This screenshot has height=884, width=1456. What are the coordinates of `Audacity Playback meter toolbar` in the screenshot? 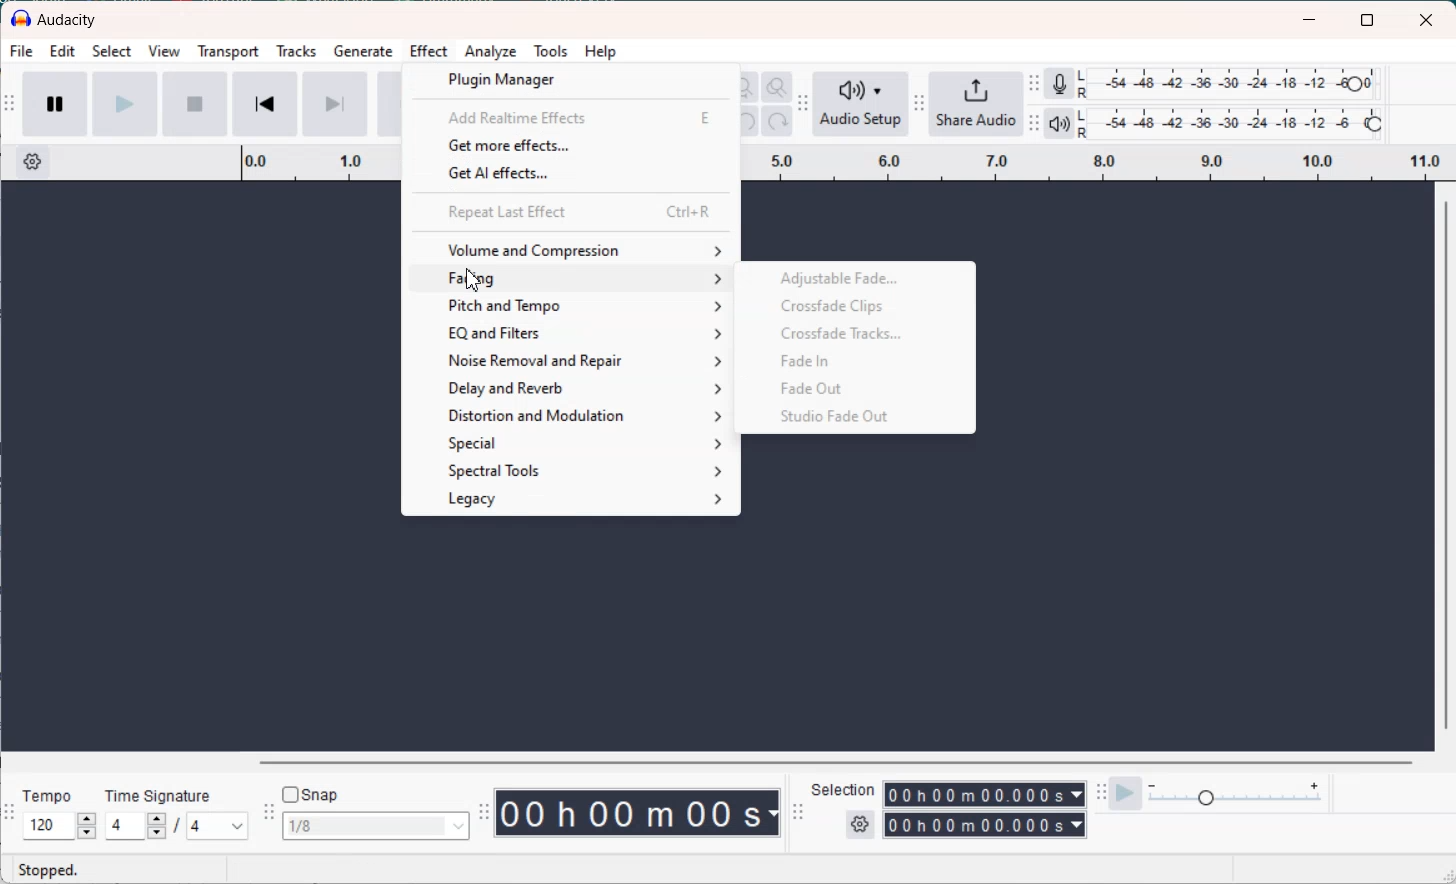 It's located at (1035, 122).